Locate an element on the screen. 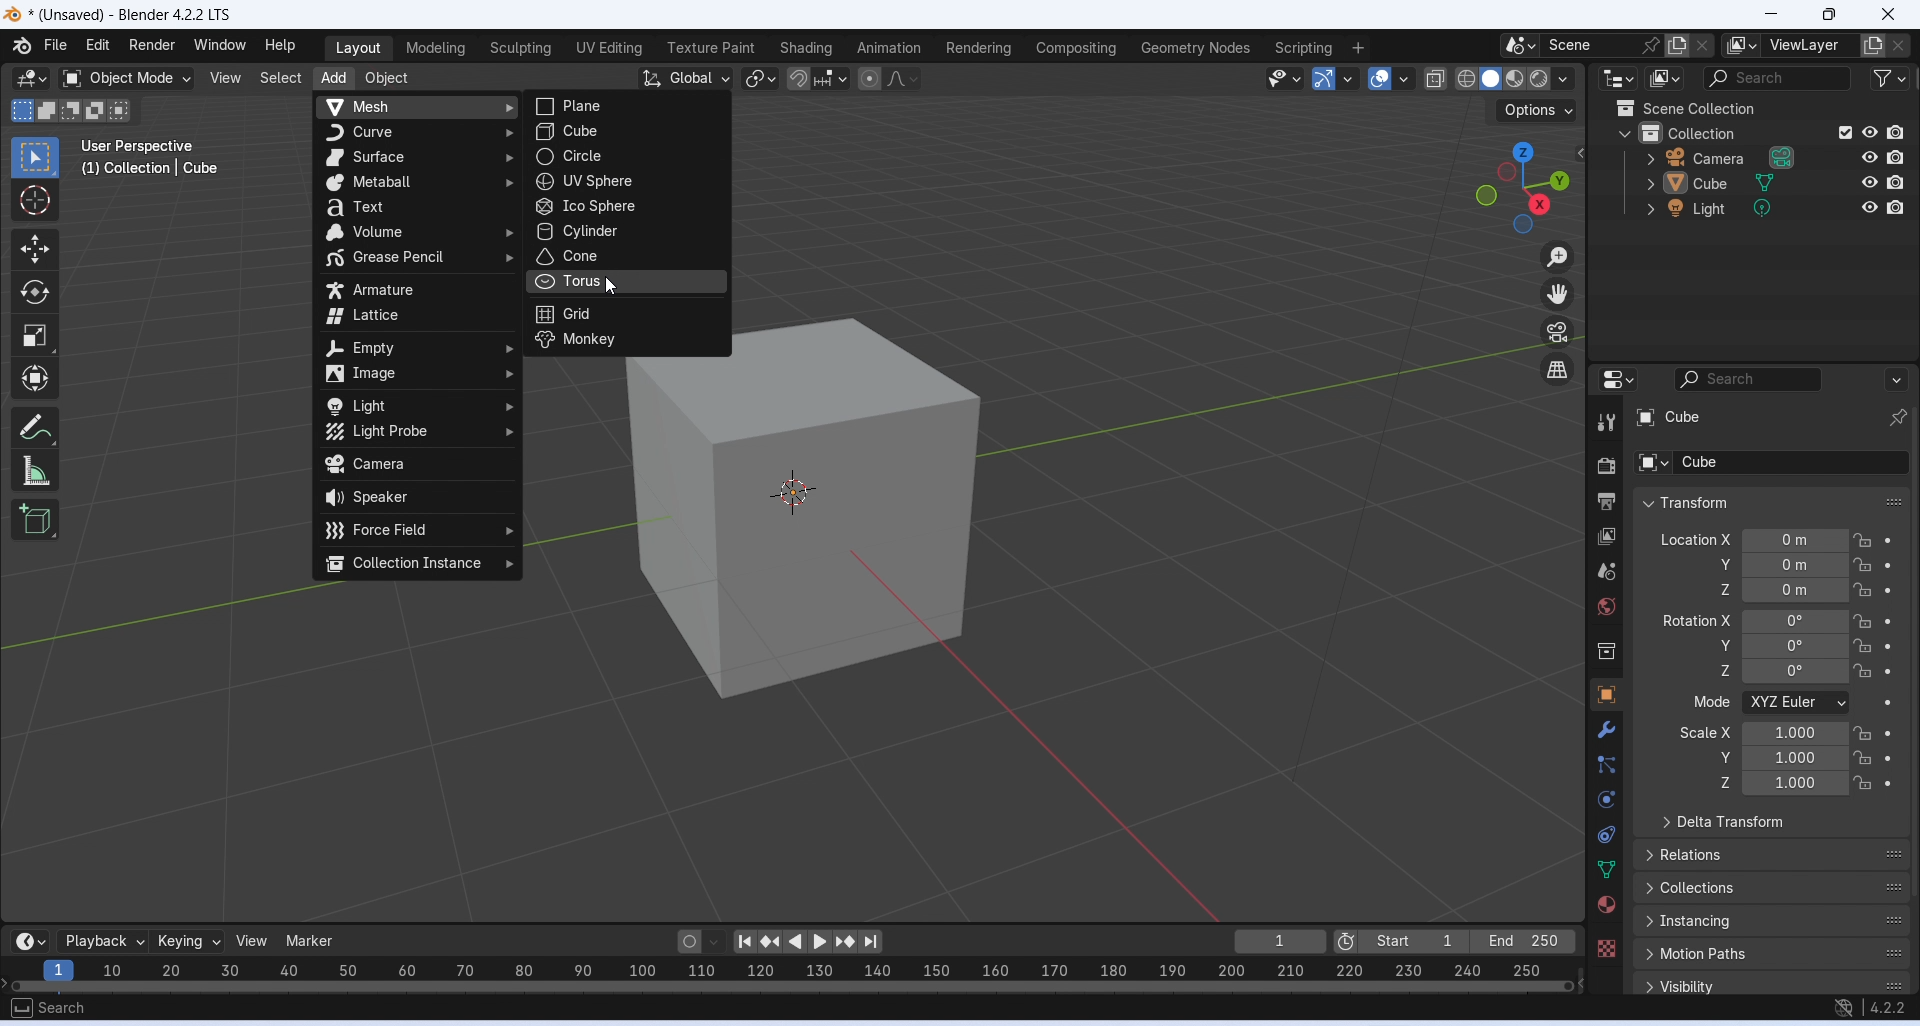 This screenshot has width=1920, height=1026. Viewport shading is located at coordinates (1503, 78).